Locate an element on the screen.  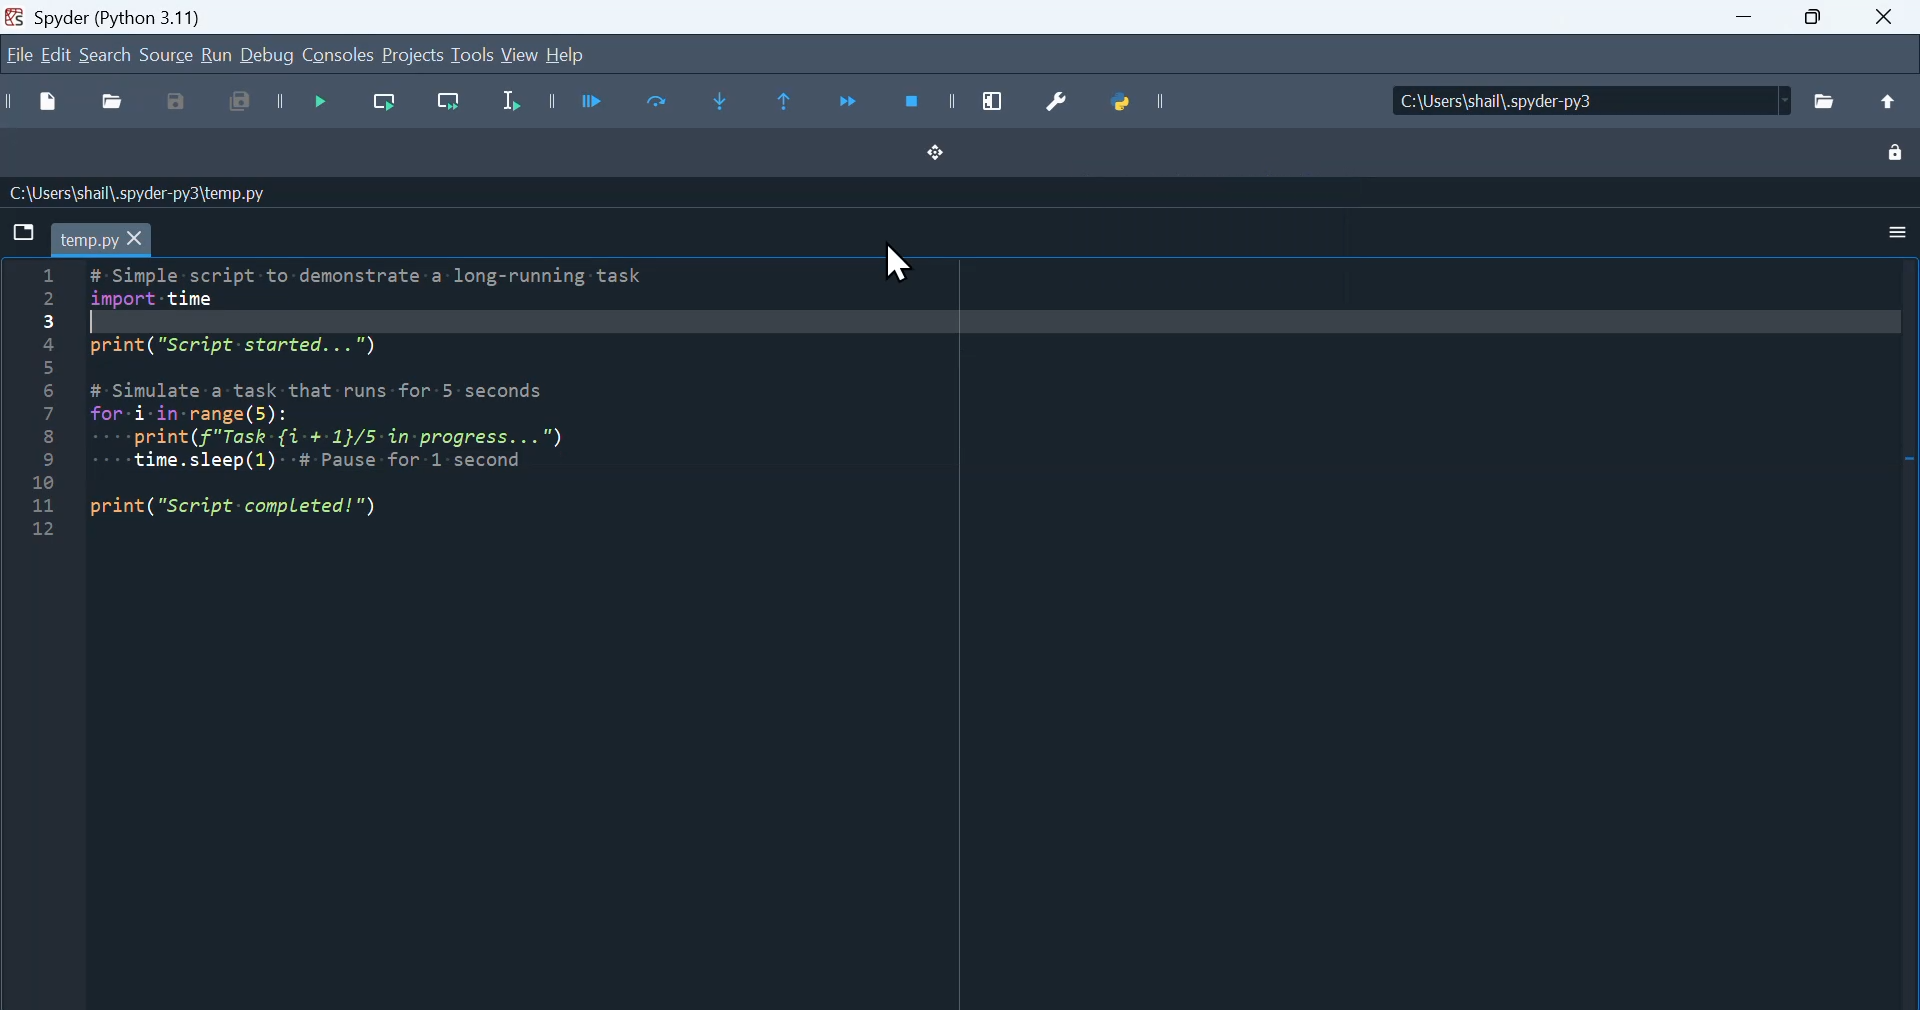
Edit is located at coordinates (62, 53).